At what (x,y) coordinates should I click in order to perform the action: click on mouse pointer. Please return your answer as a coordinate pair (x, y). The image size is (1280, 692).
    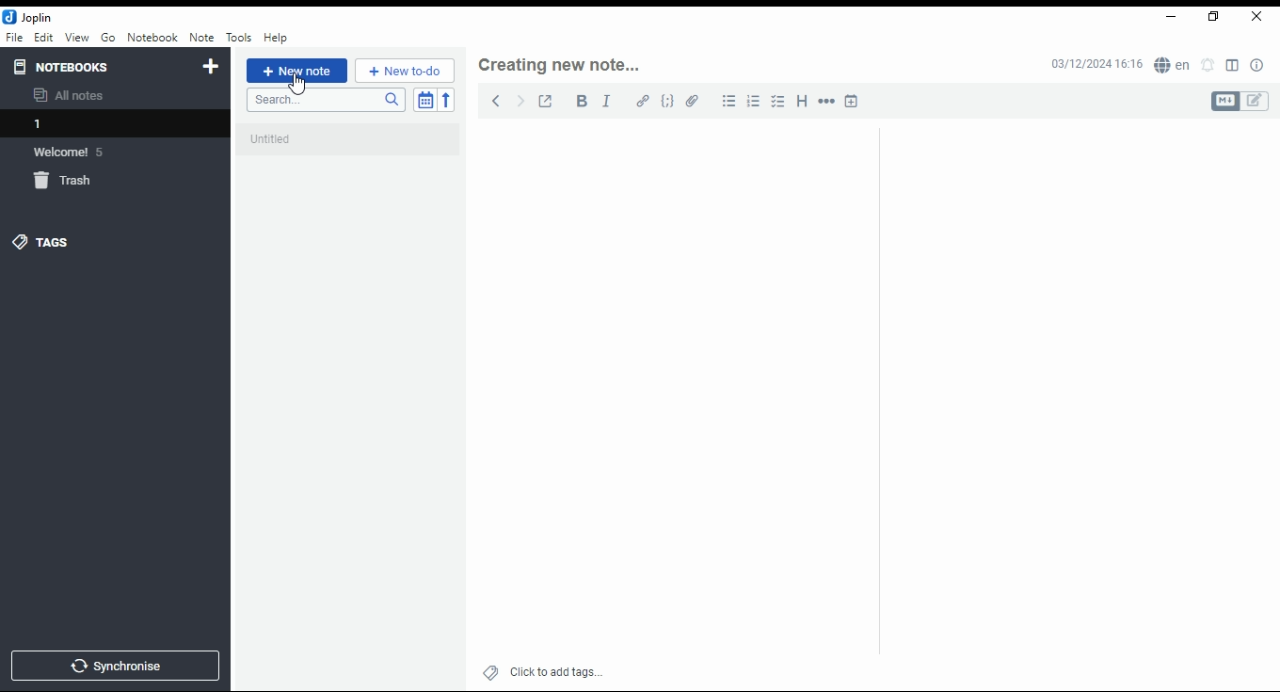
    Looking at the image, I should click on (297, 84).